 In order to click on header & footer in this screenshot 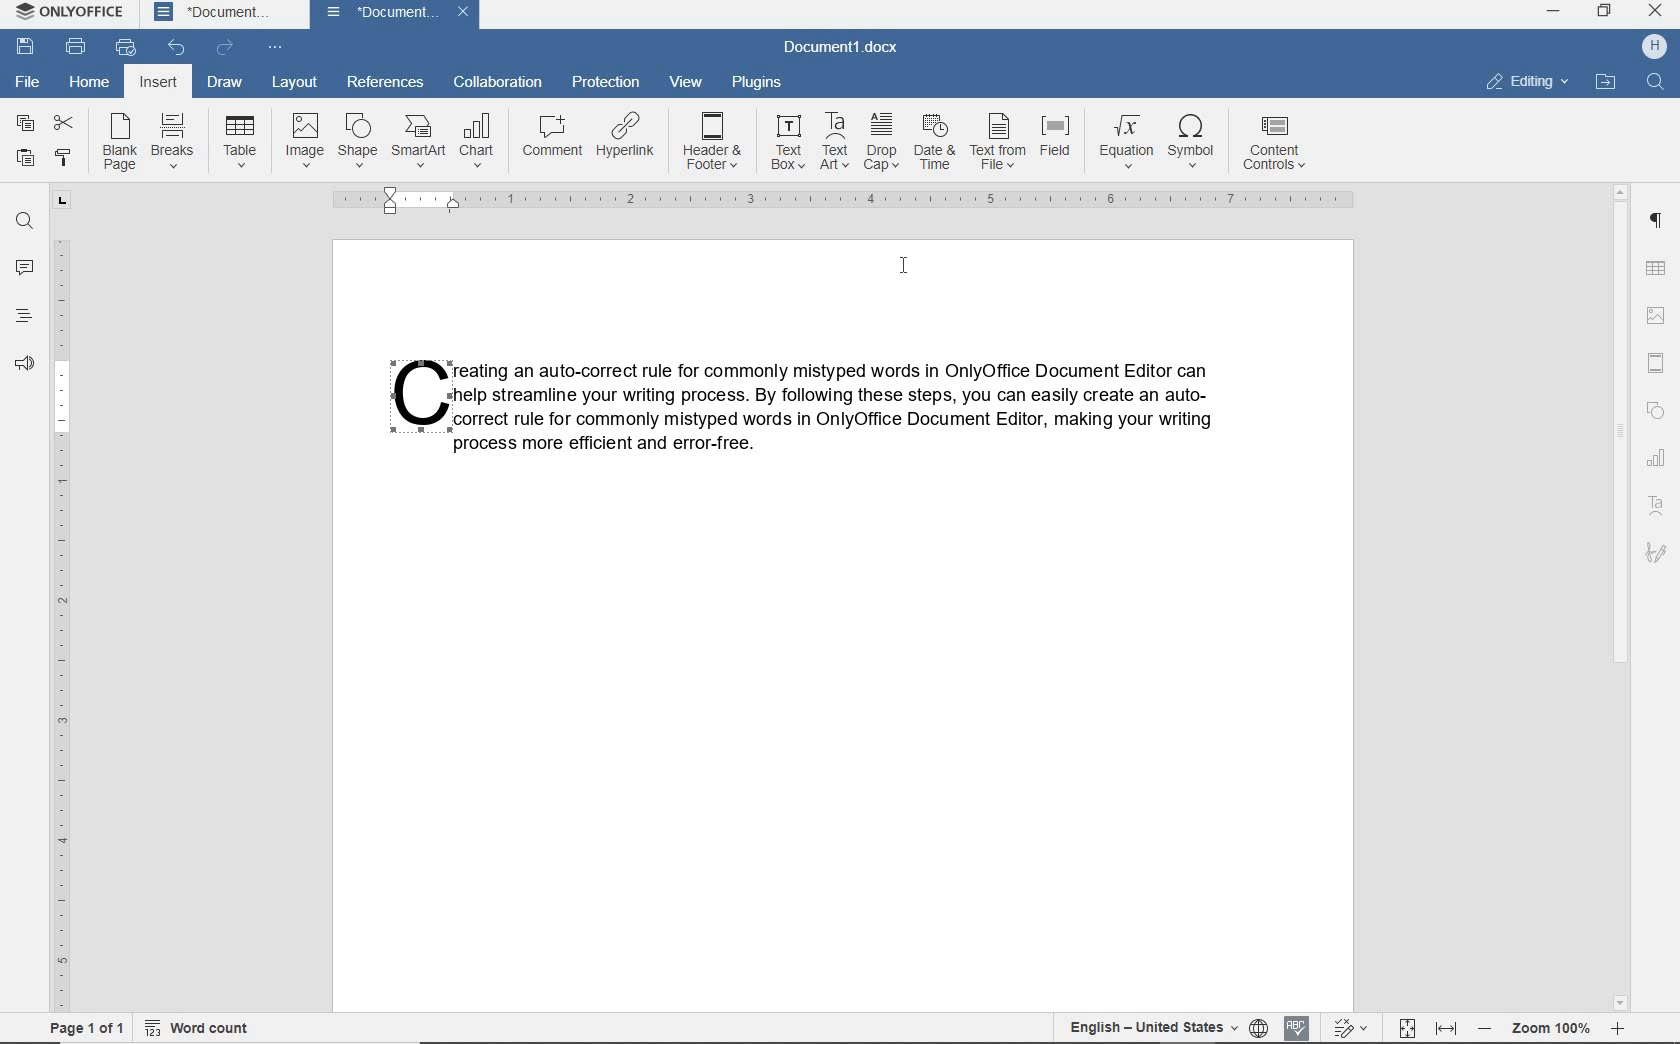, I will do `click(1660, 359)`.